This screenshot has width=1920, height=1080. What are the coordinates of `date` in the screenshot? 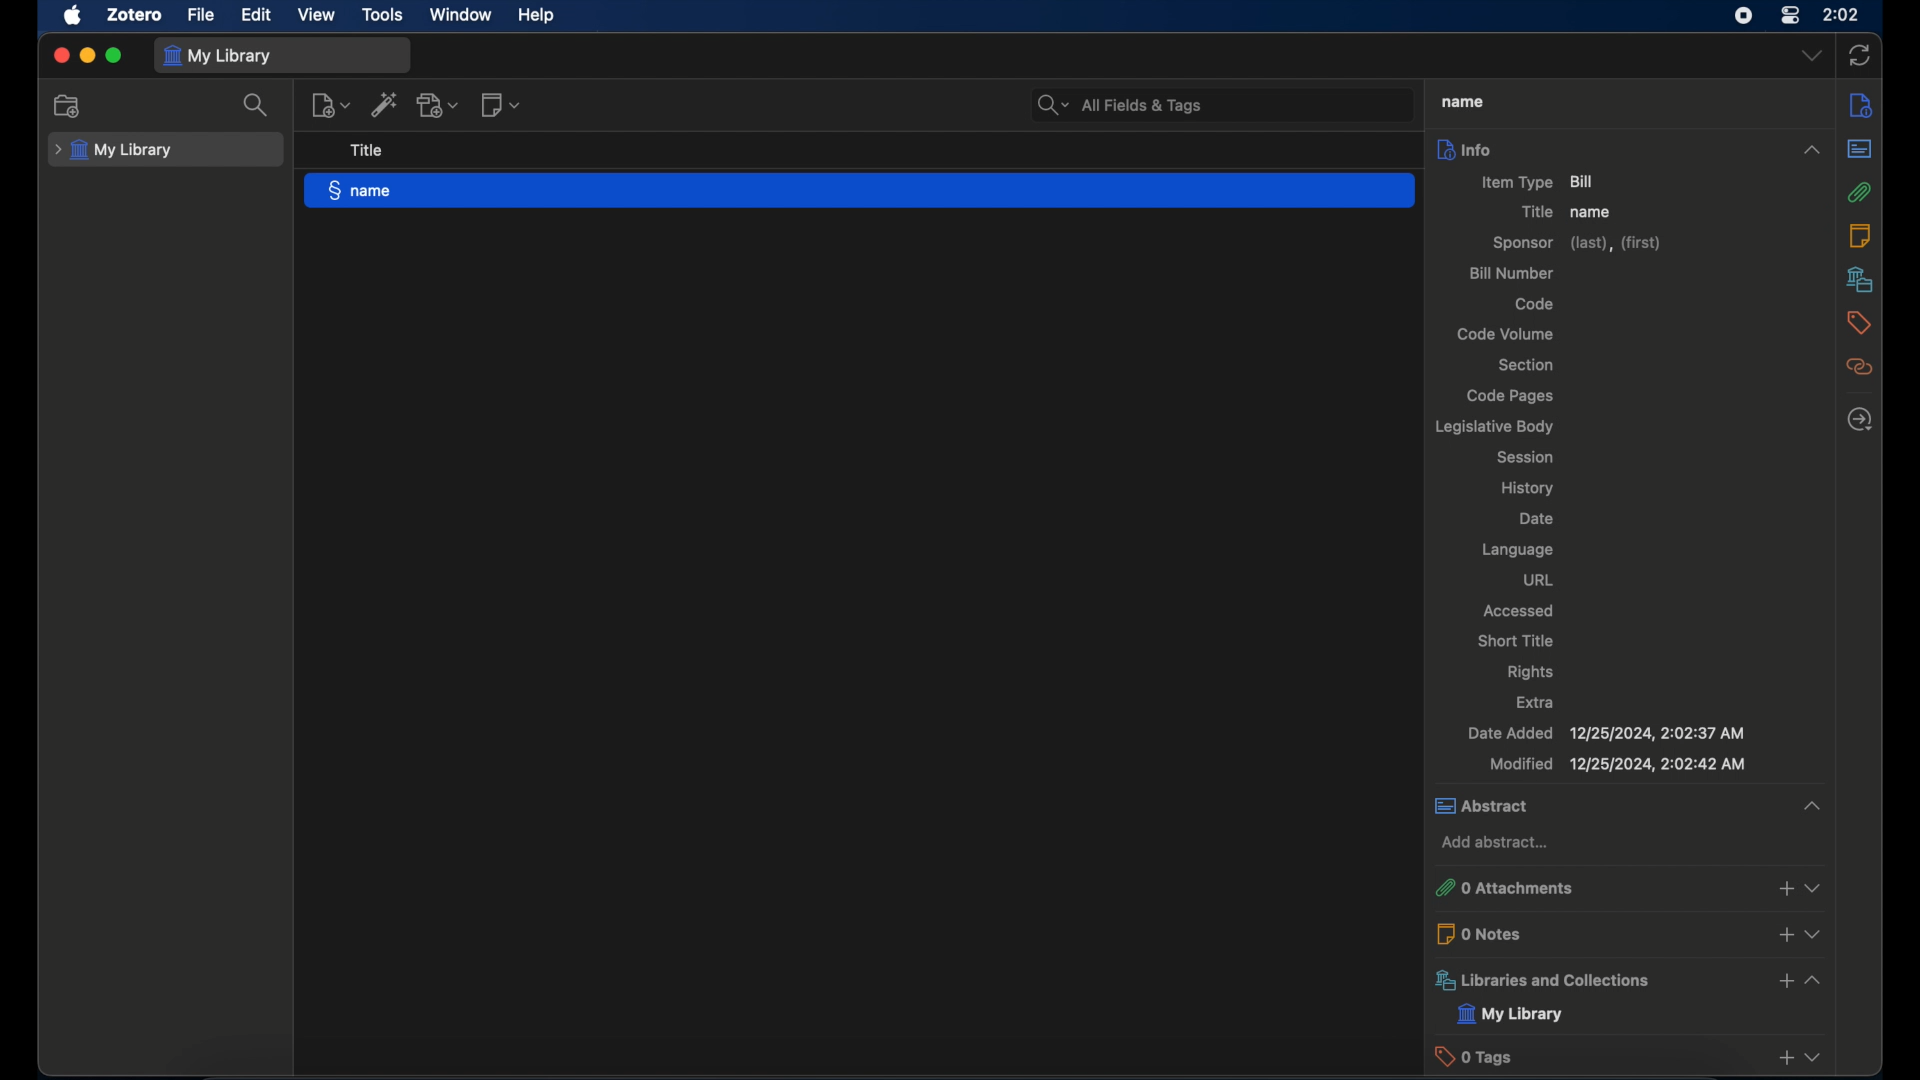 It's located at (1537, 519).